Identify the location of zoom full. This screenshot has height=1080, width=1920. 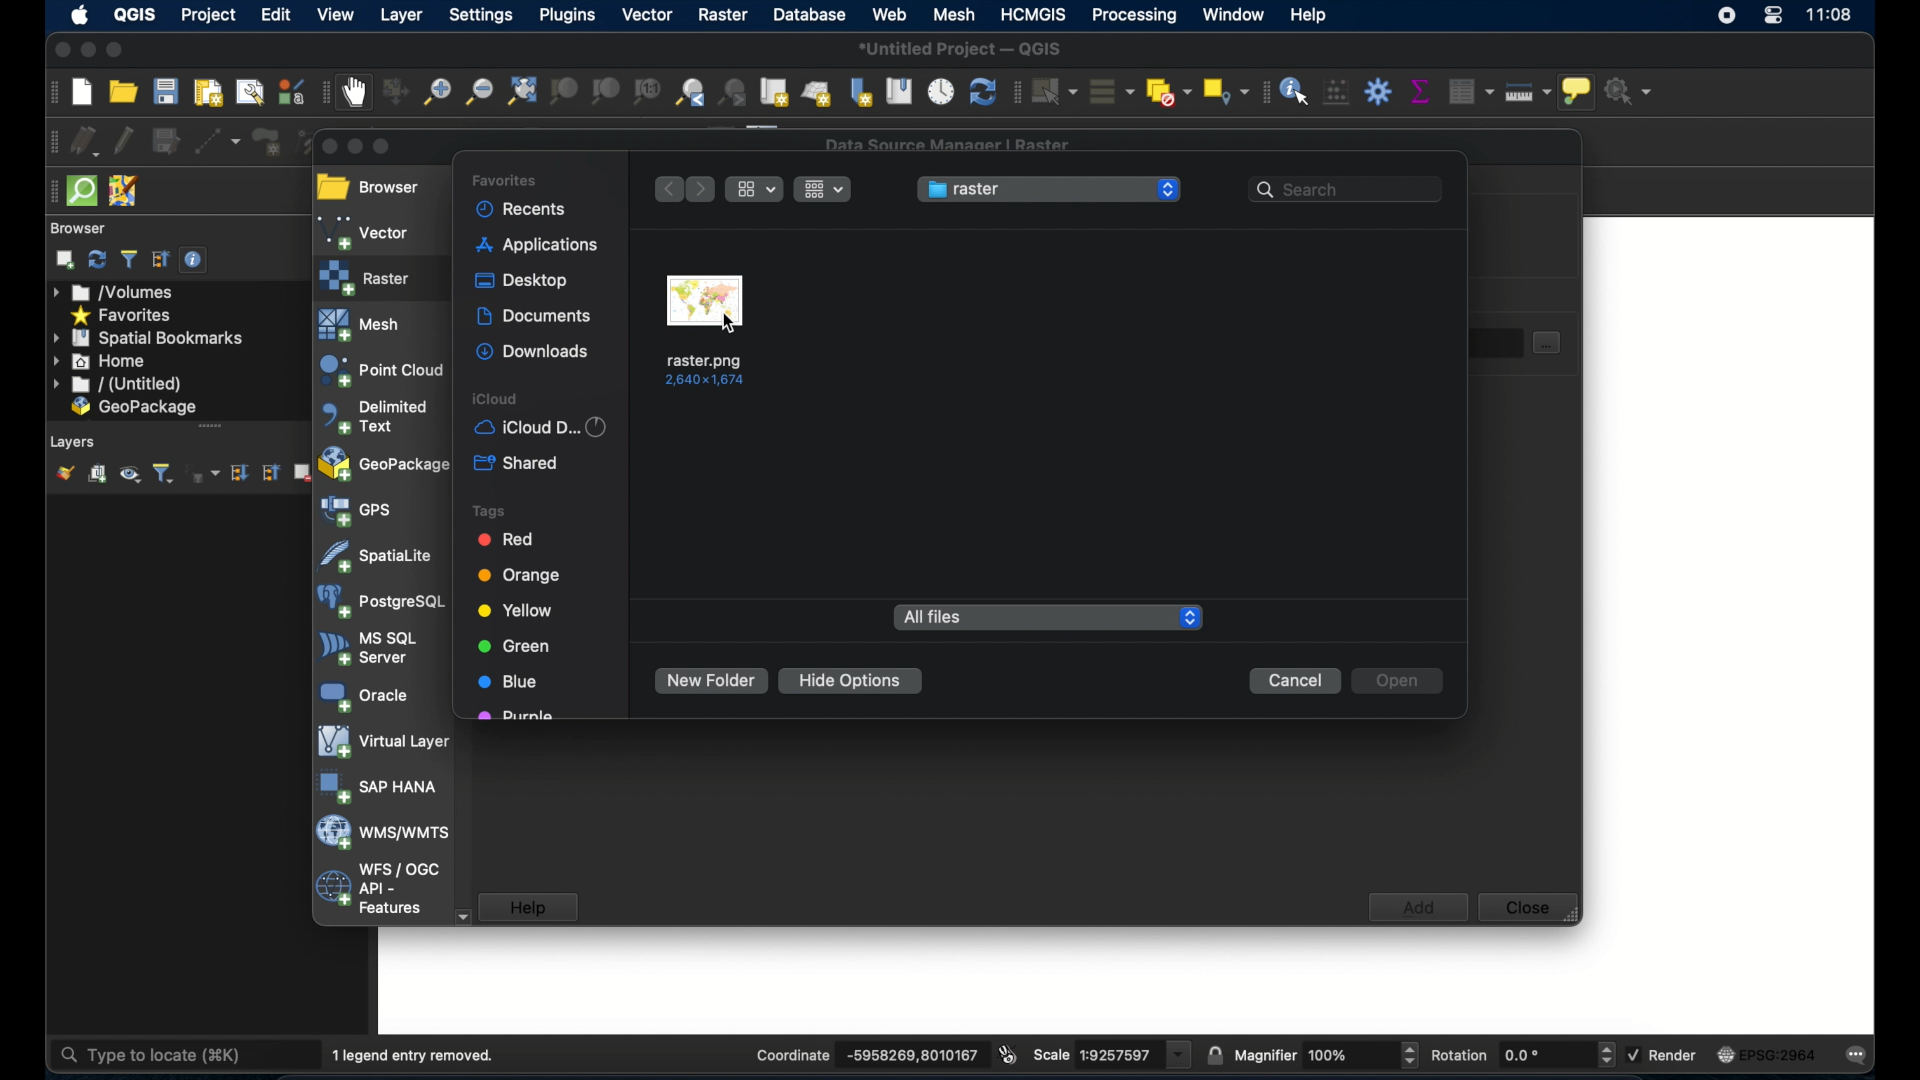
(520, 90).